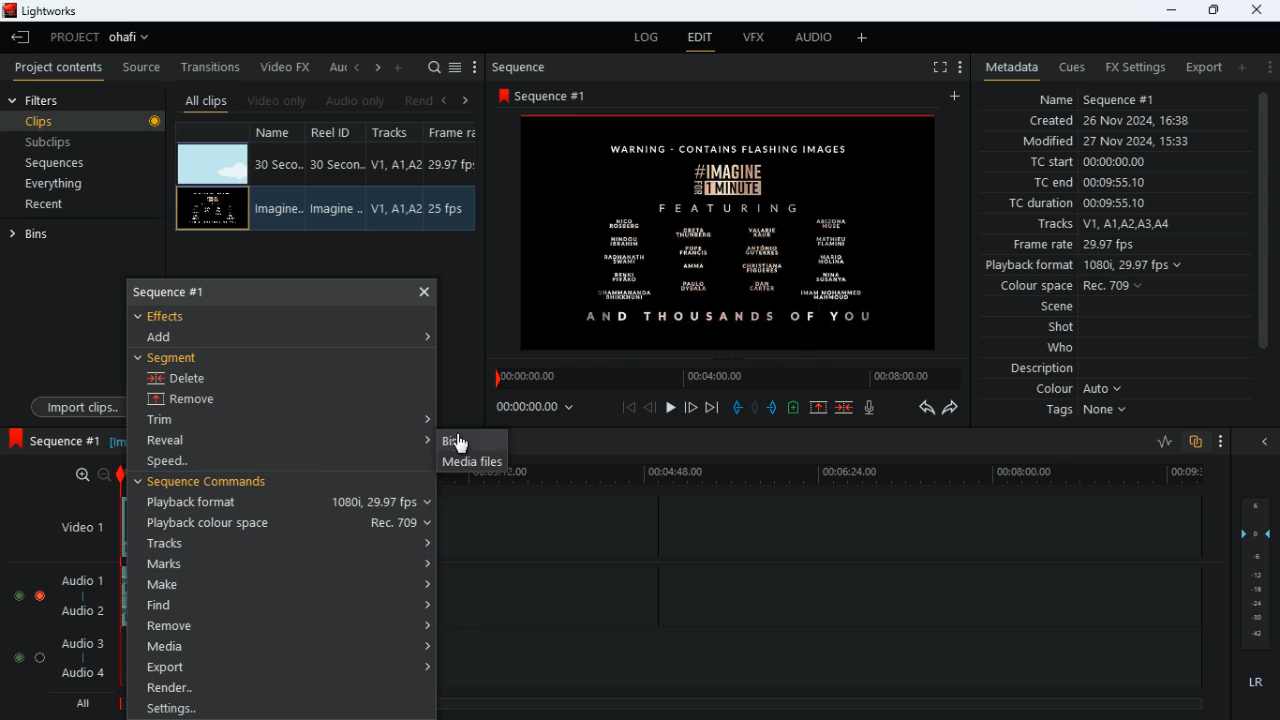  I want to click on name, so click(278, 134).